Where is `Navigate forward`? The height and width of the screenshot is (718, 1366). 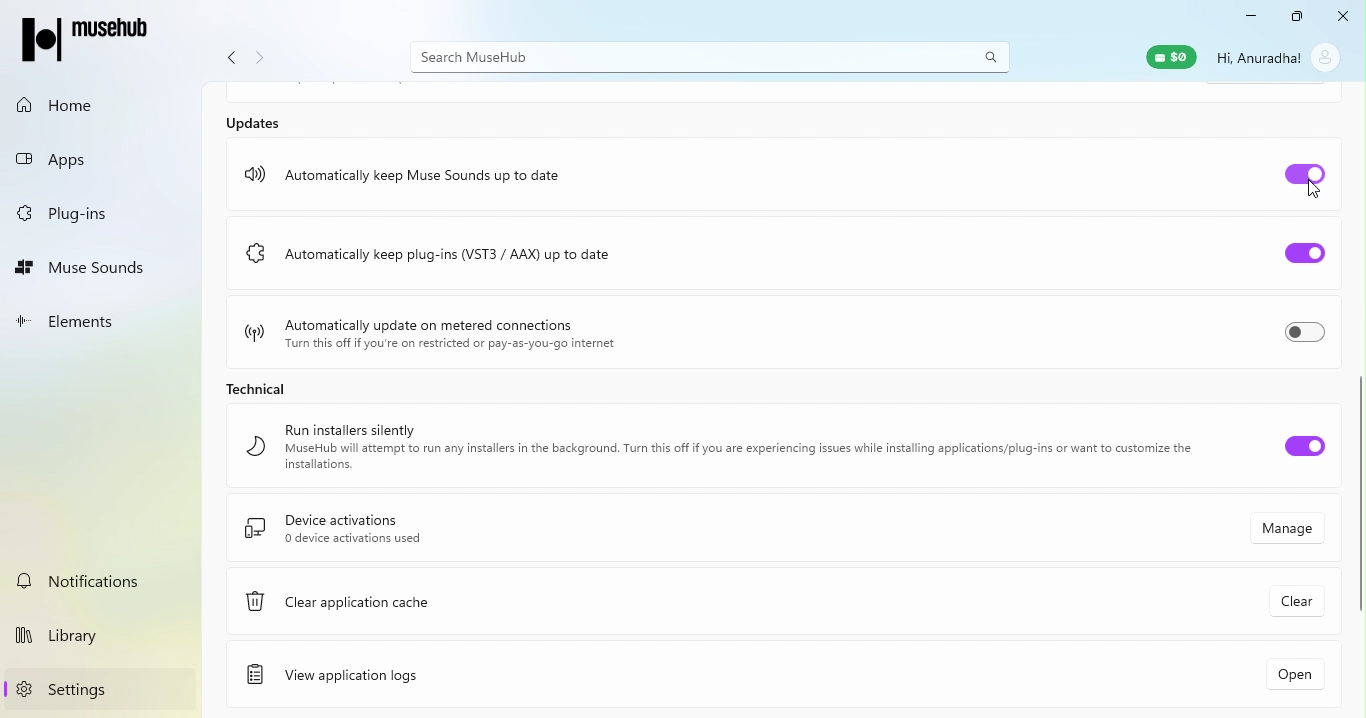
Navigate forward is located at coordinates (261, 61).